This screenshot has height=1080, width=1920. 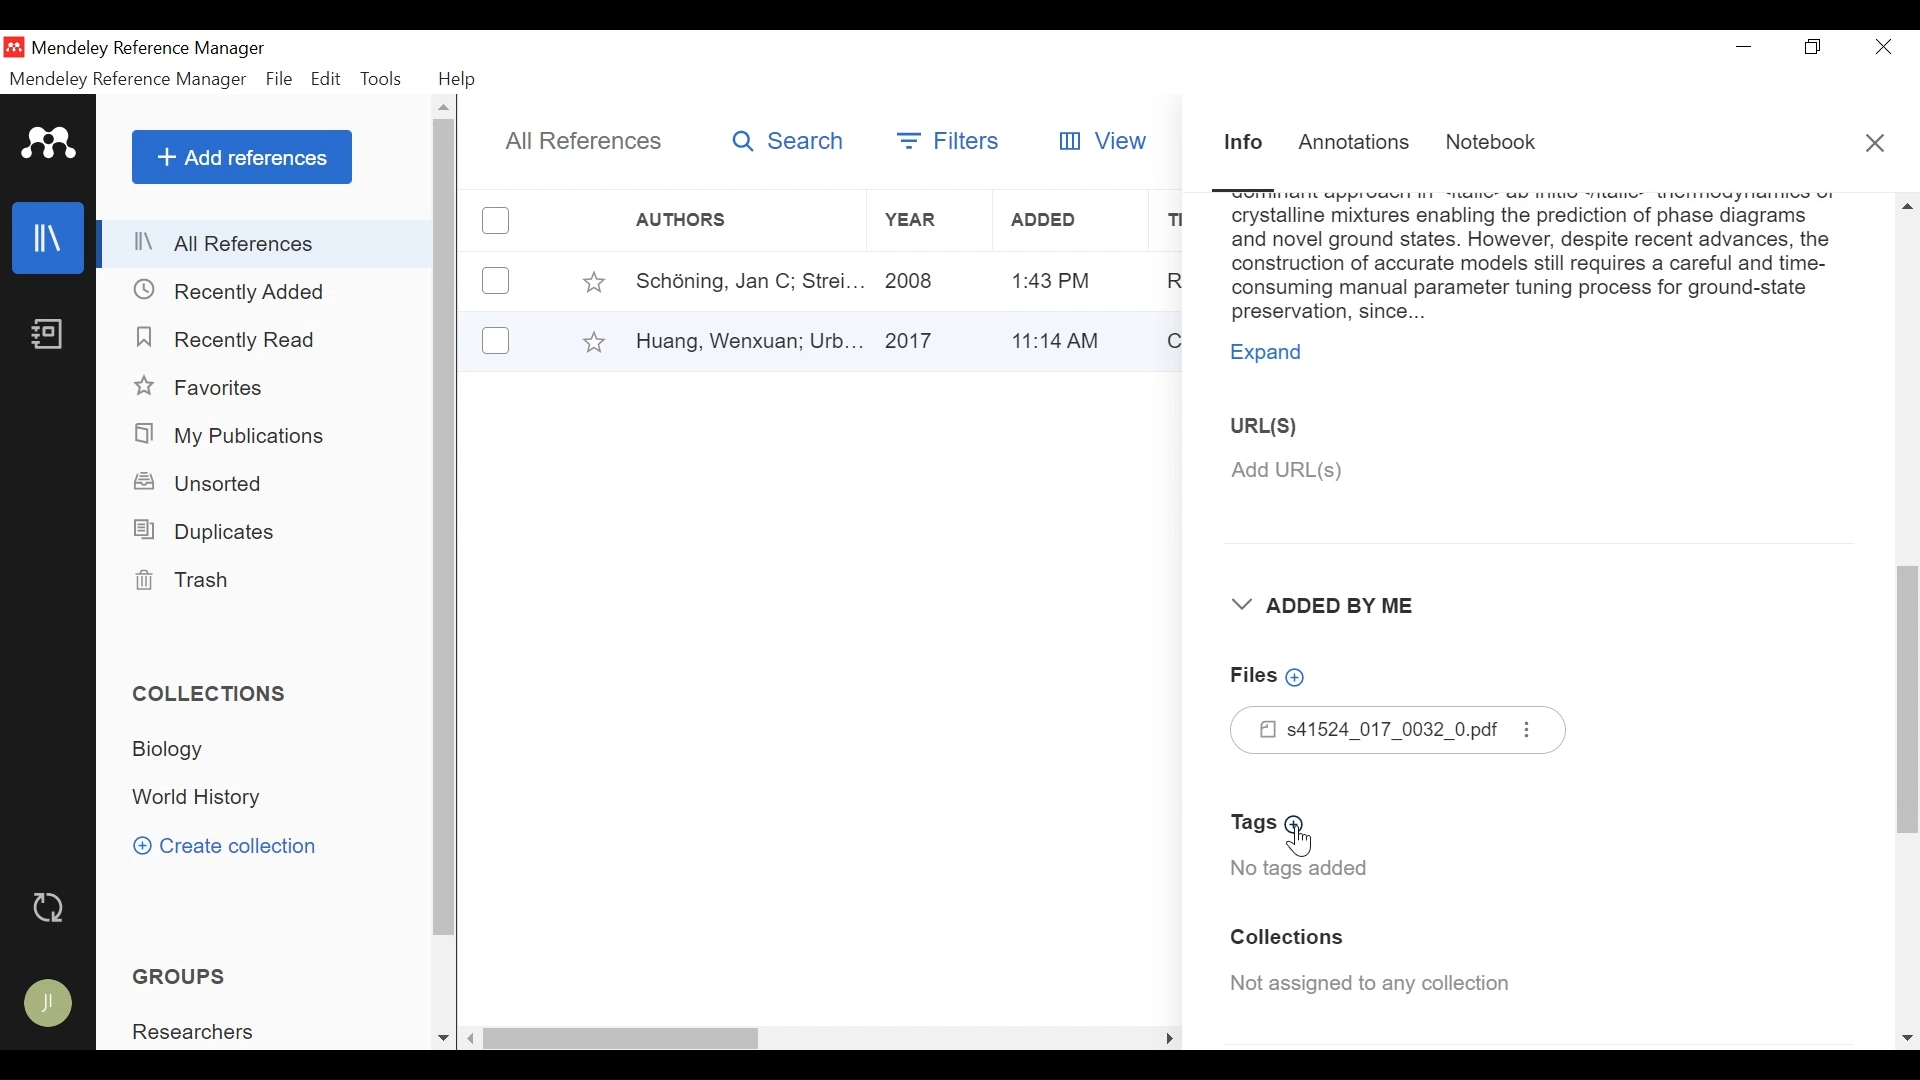 I want to click on Added, so click(x=1065, y=221).